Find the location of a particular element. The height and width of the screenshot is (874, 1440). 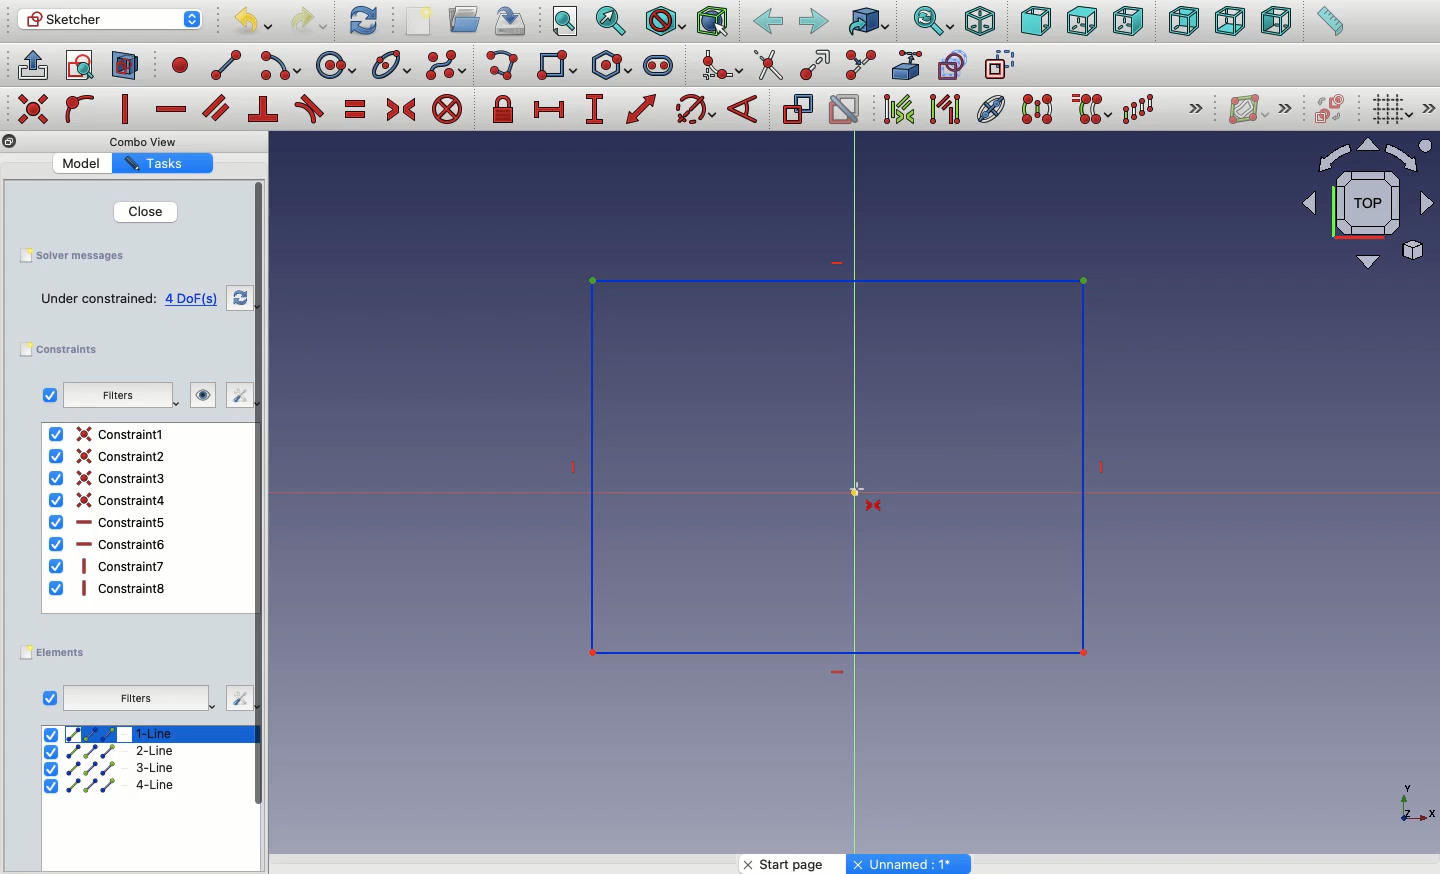

constrain horizontal distance is located at coordinates (550, 108).